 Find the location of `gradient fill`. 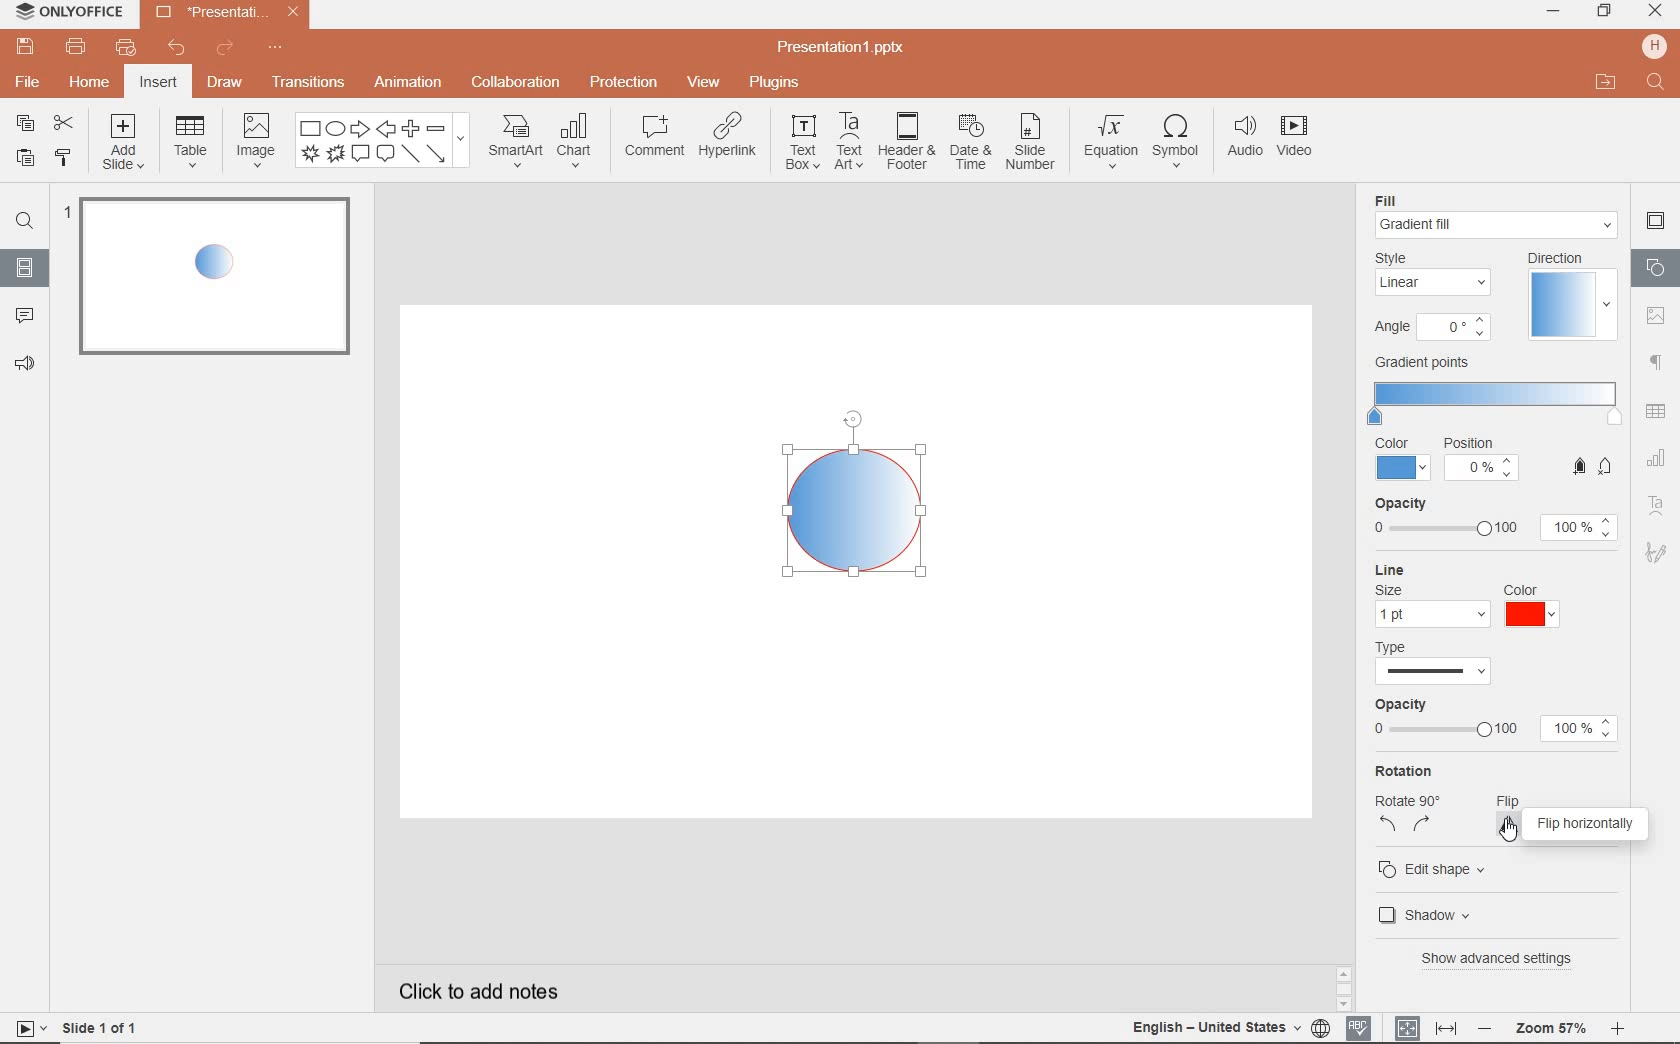

gradient fill is located at coordinates (1498, 225).